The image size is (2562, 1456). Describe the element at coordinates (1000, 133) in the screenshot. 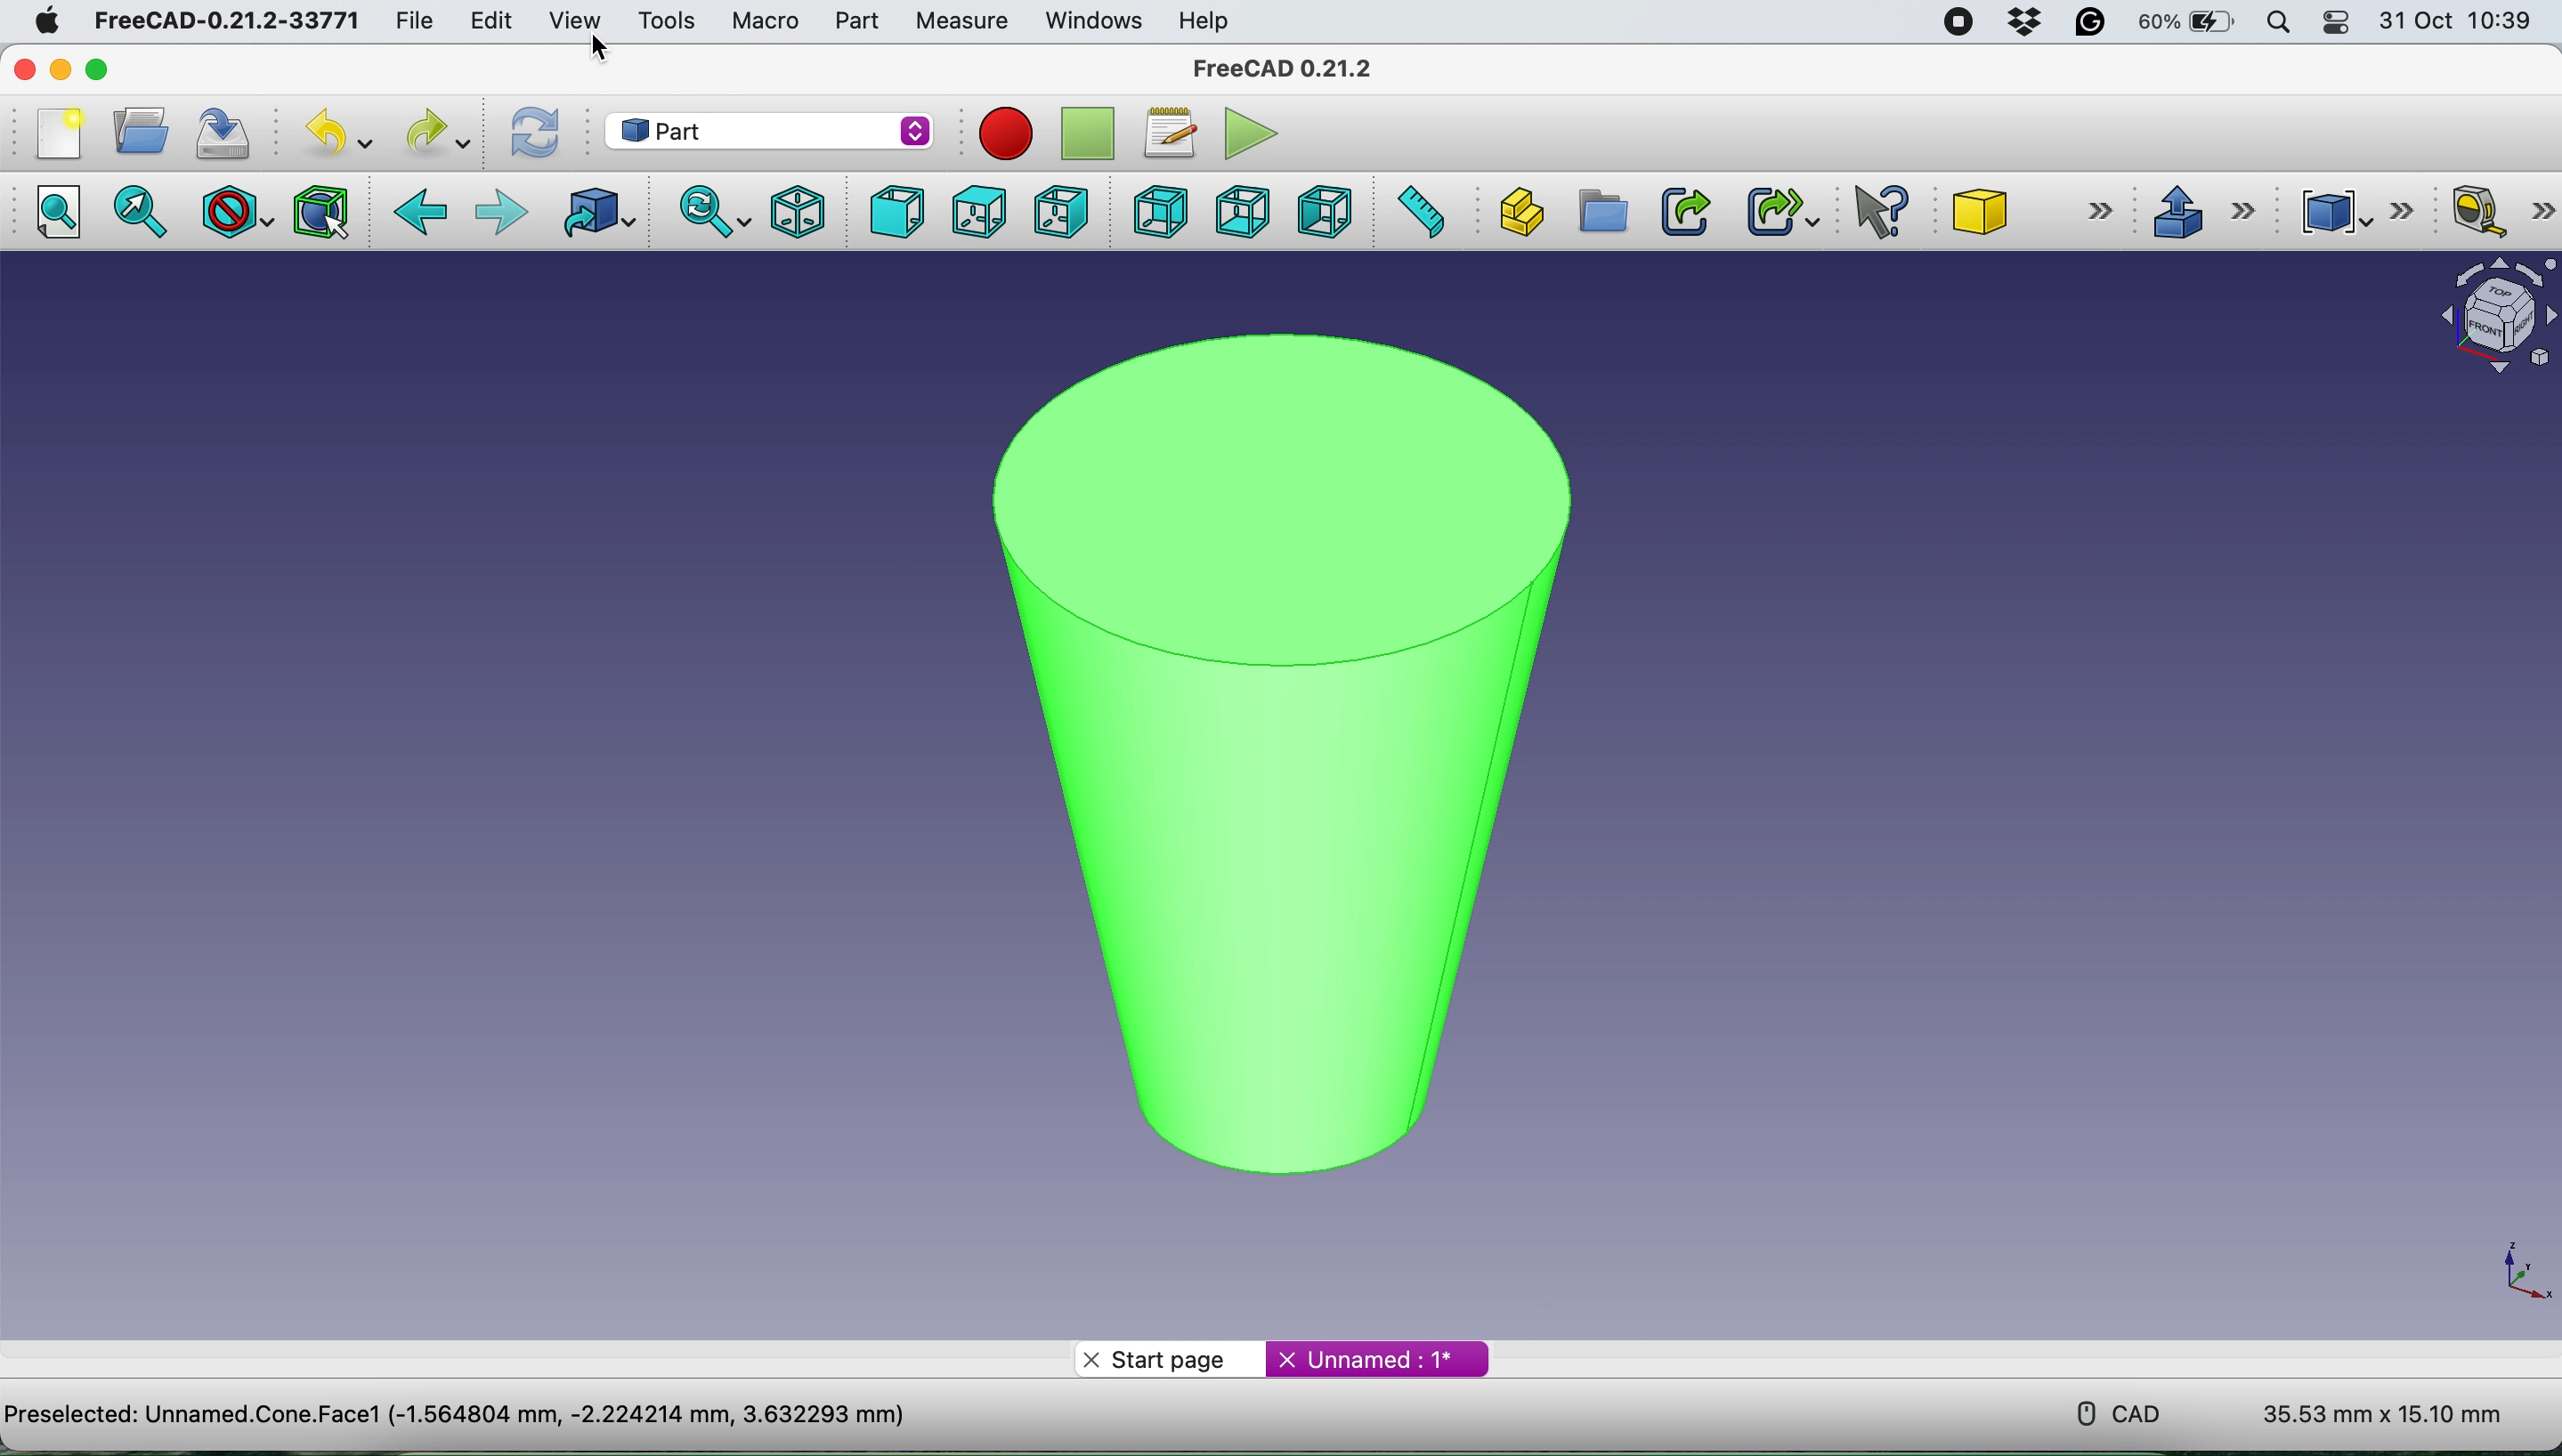

I see `stop macros` at that location.